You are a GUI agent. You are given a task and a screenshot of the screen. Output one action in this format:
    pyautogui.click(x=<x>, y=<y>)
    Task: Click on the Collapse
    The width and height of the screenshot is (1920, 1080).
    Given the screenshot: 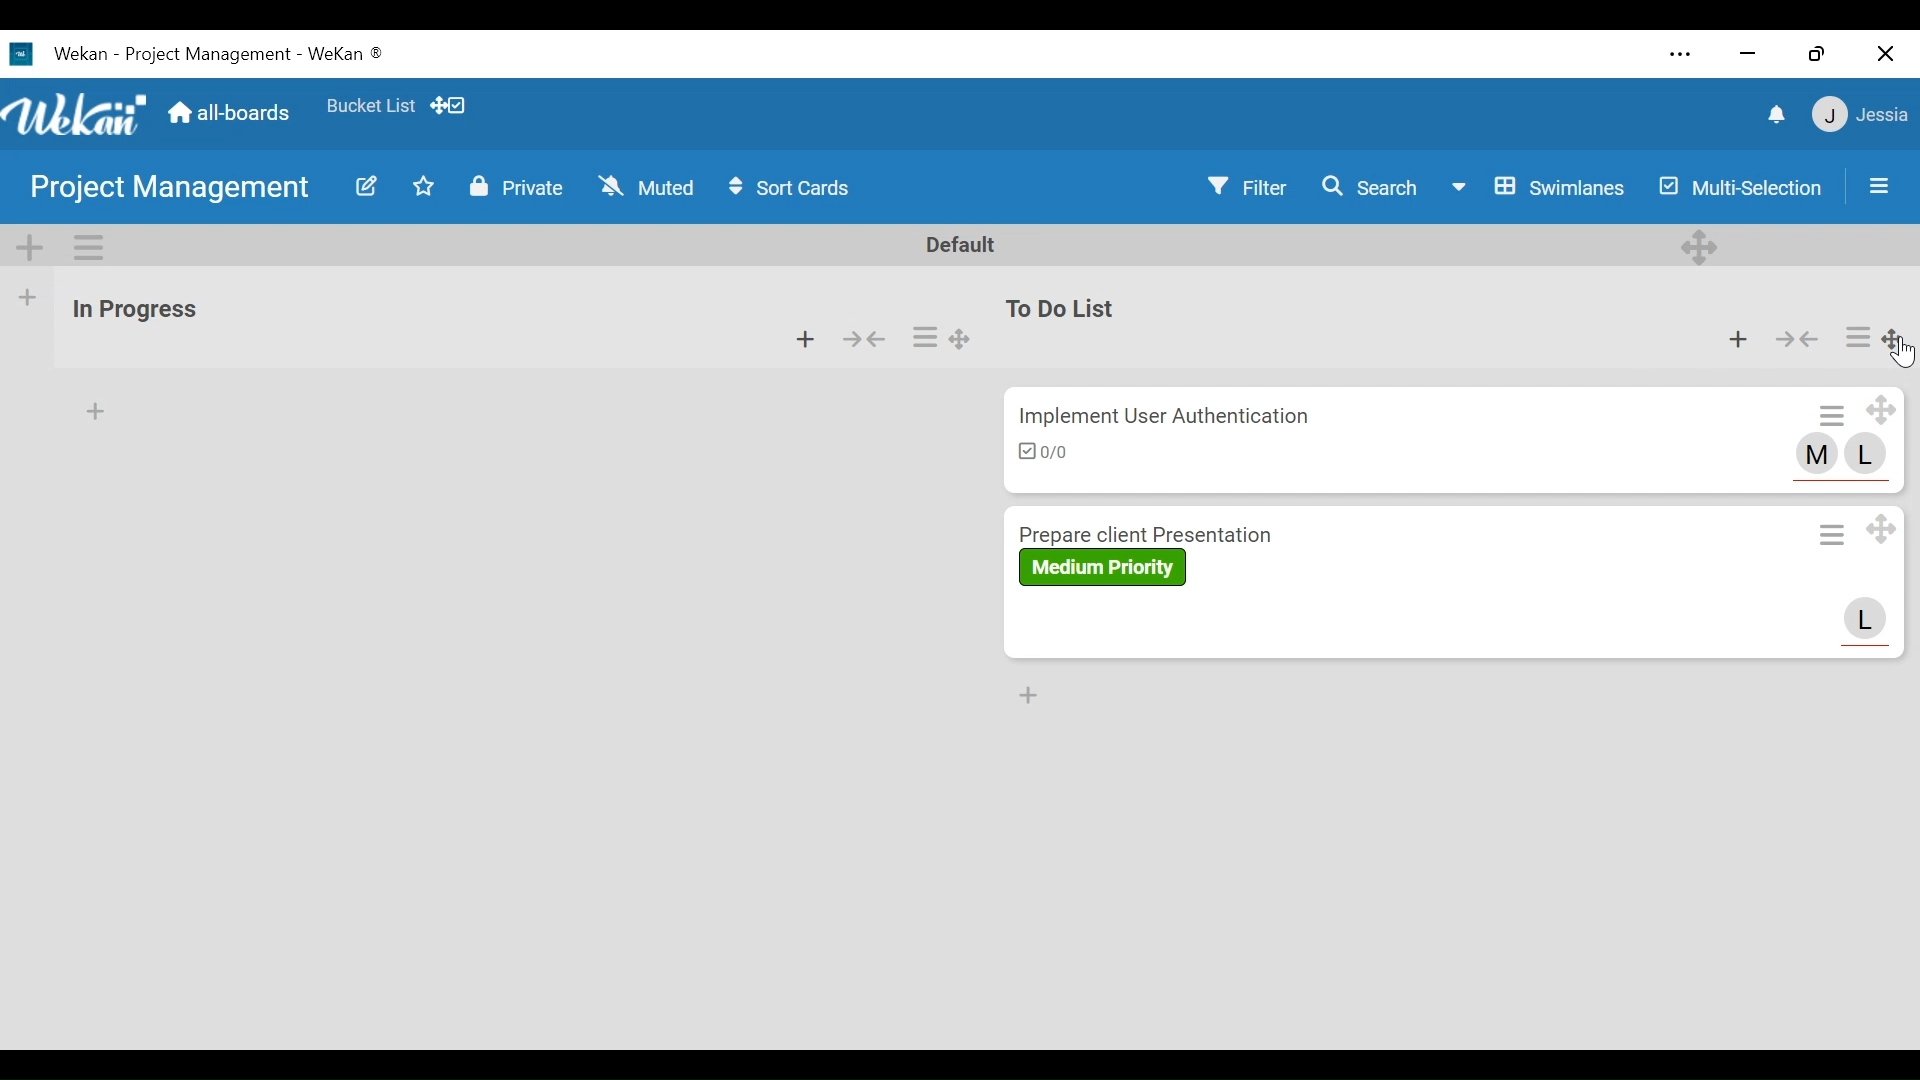 What is the action you would take?
    pyautogui.click(x=1799, y=339)
    